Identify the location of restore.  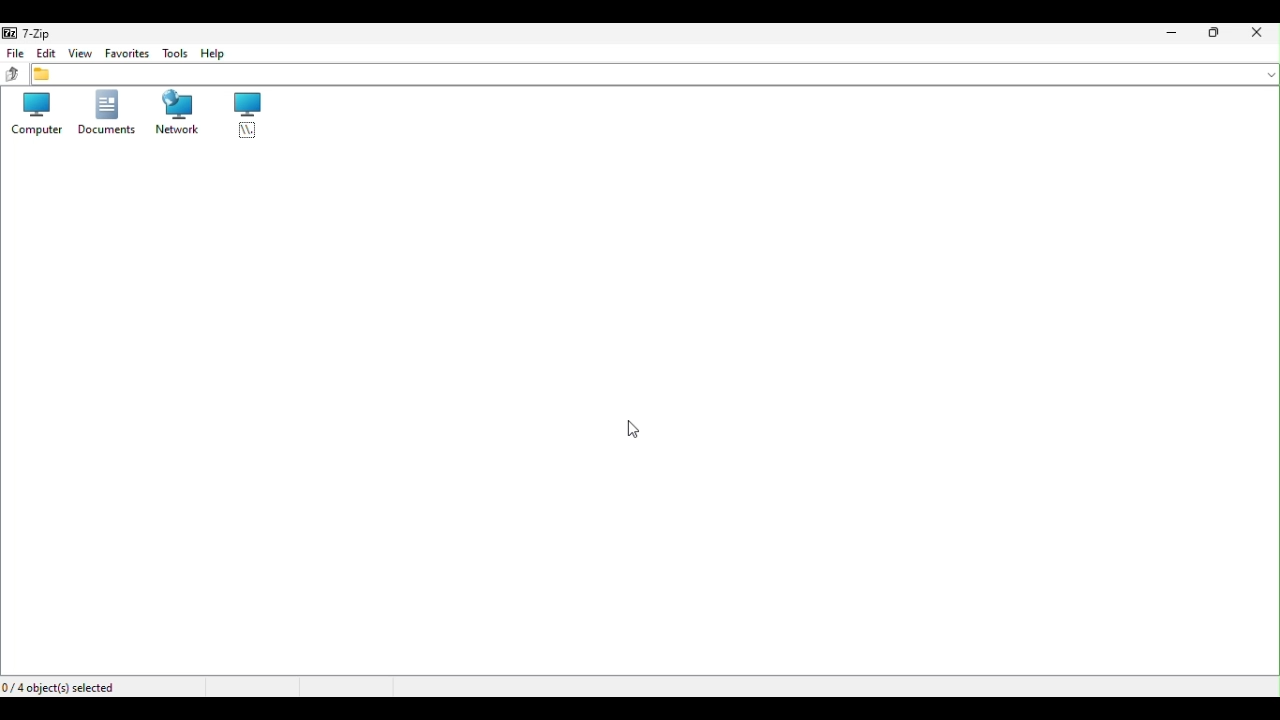
(1215, 35).